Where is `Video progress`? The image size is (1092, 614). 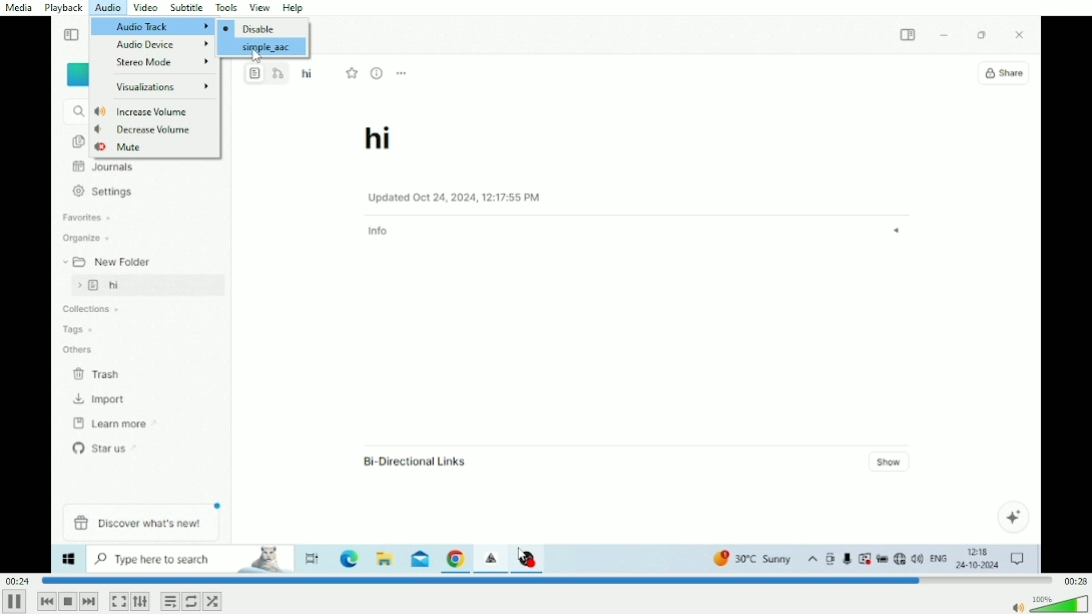
Video progress is located at coordinates (547, 580).